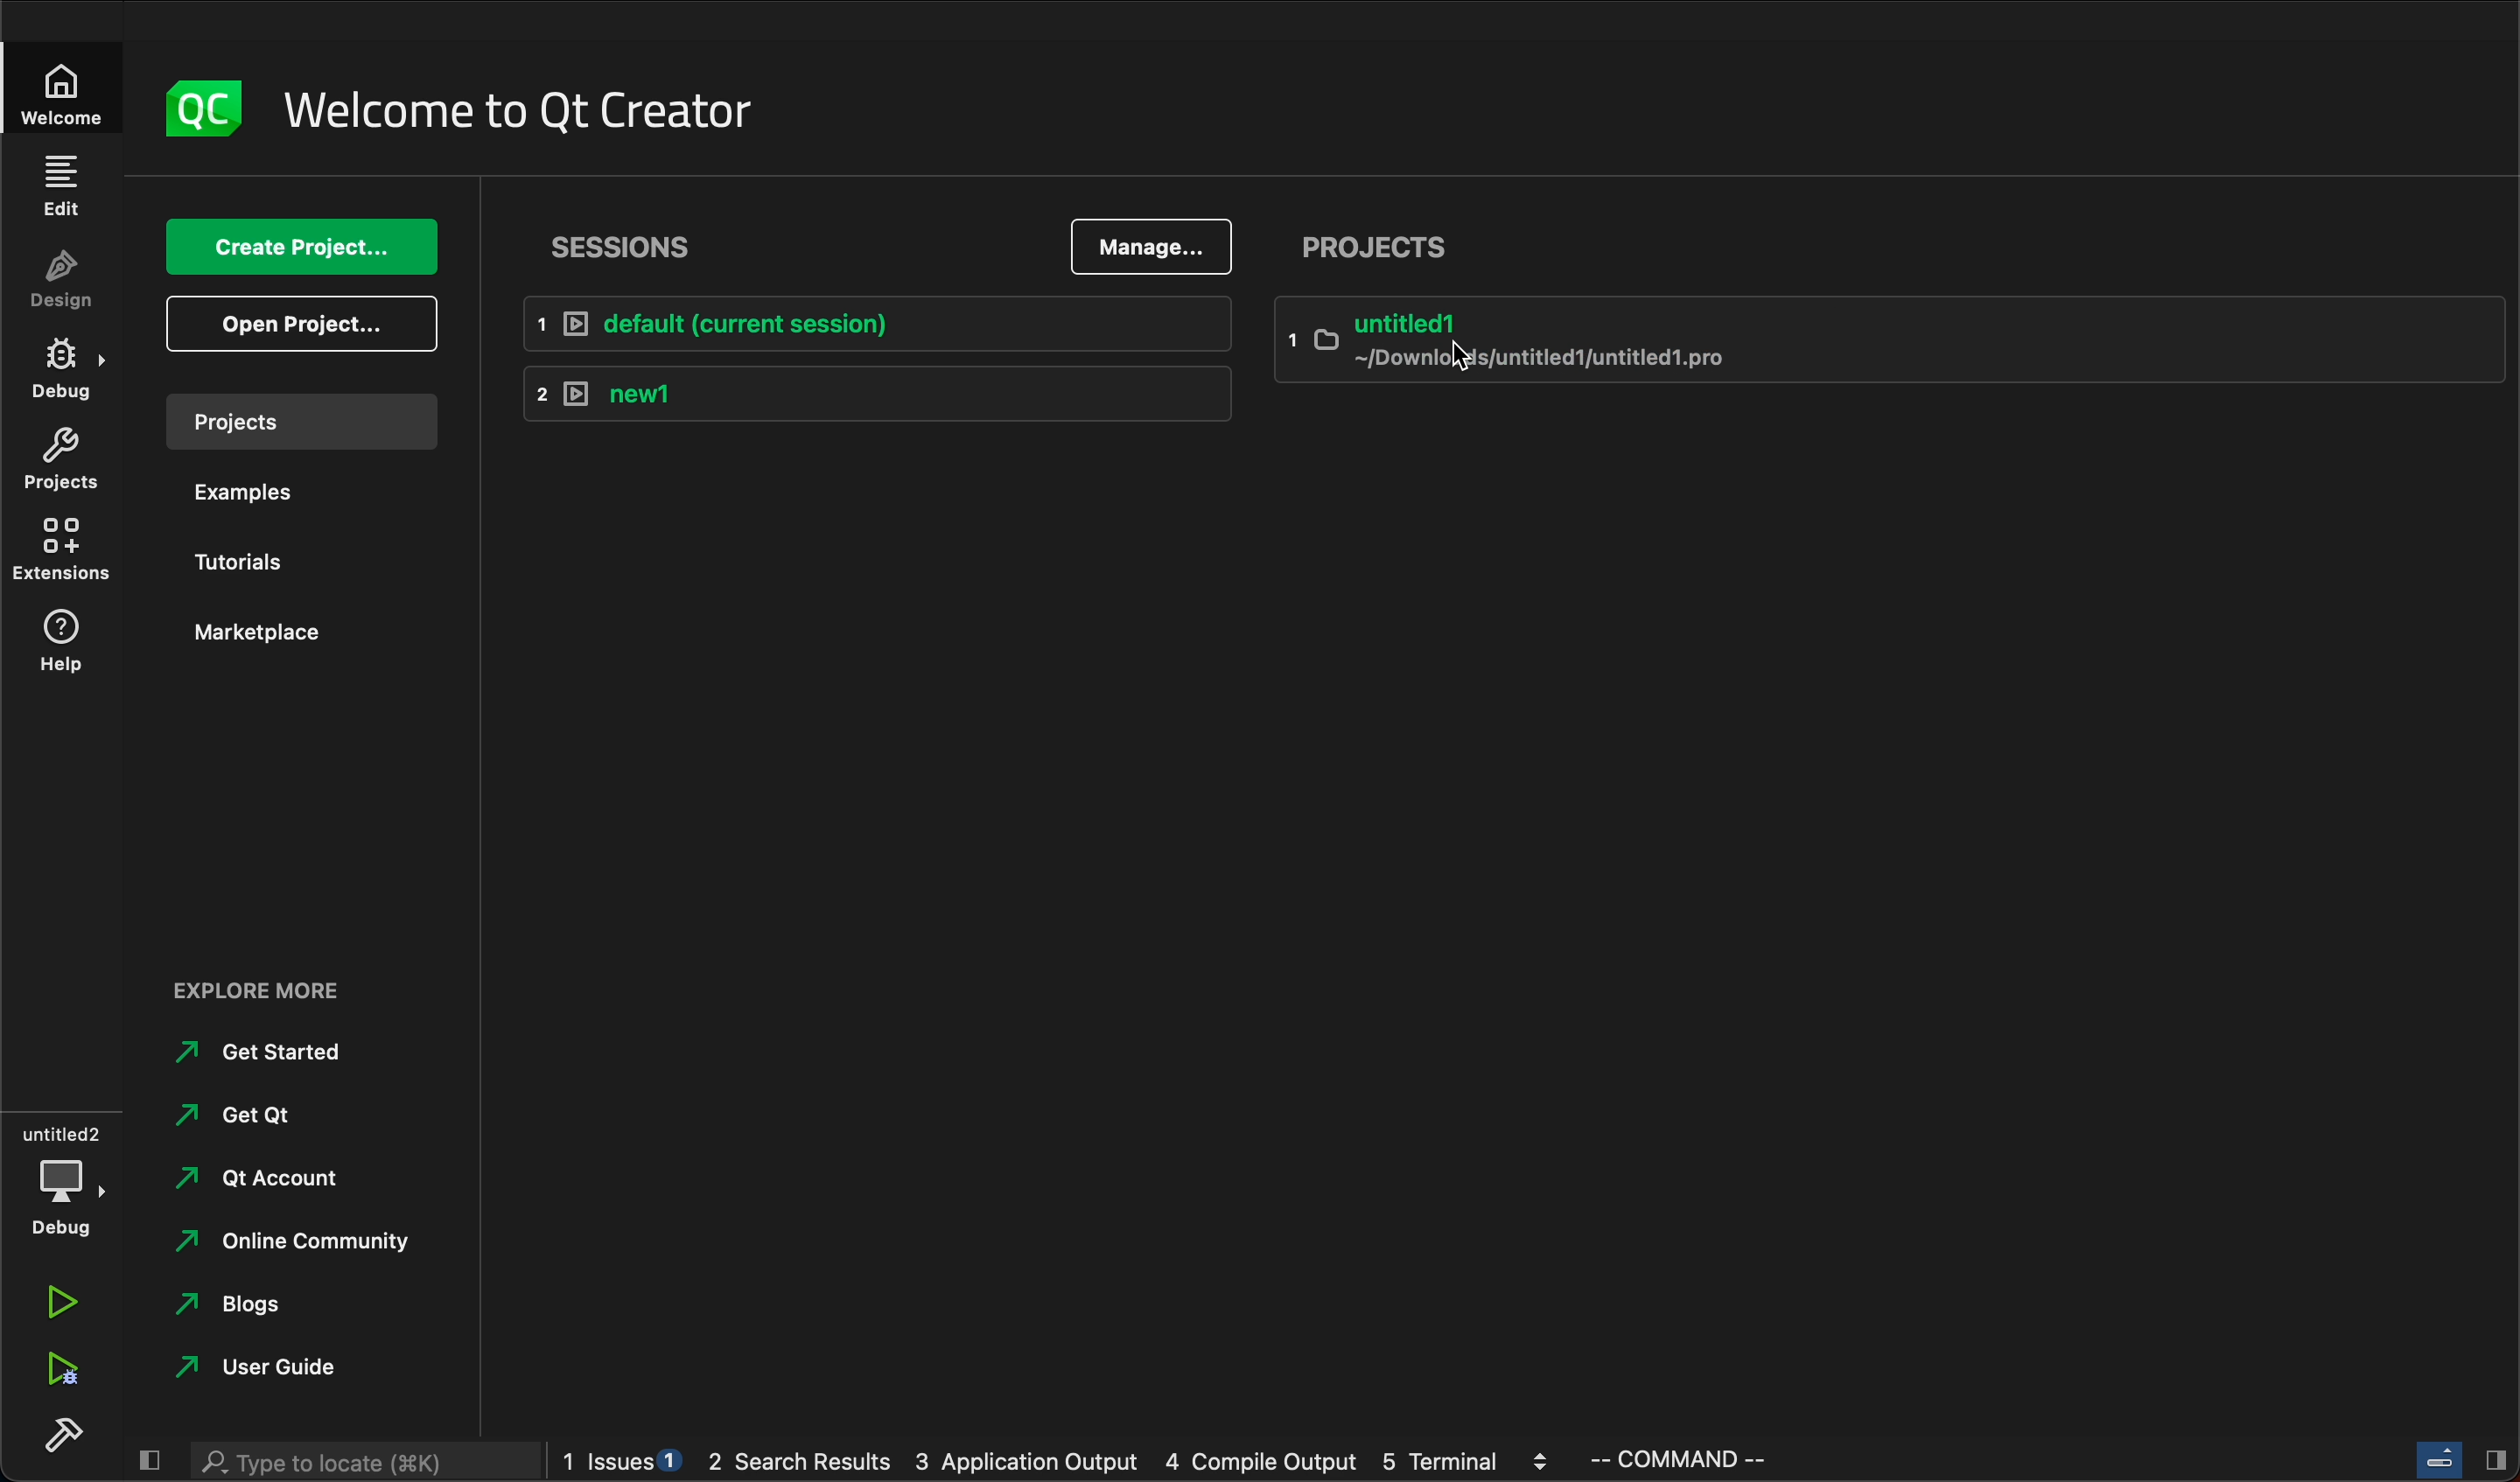  I want to click on Default session, so click(883, 322).